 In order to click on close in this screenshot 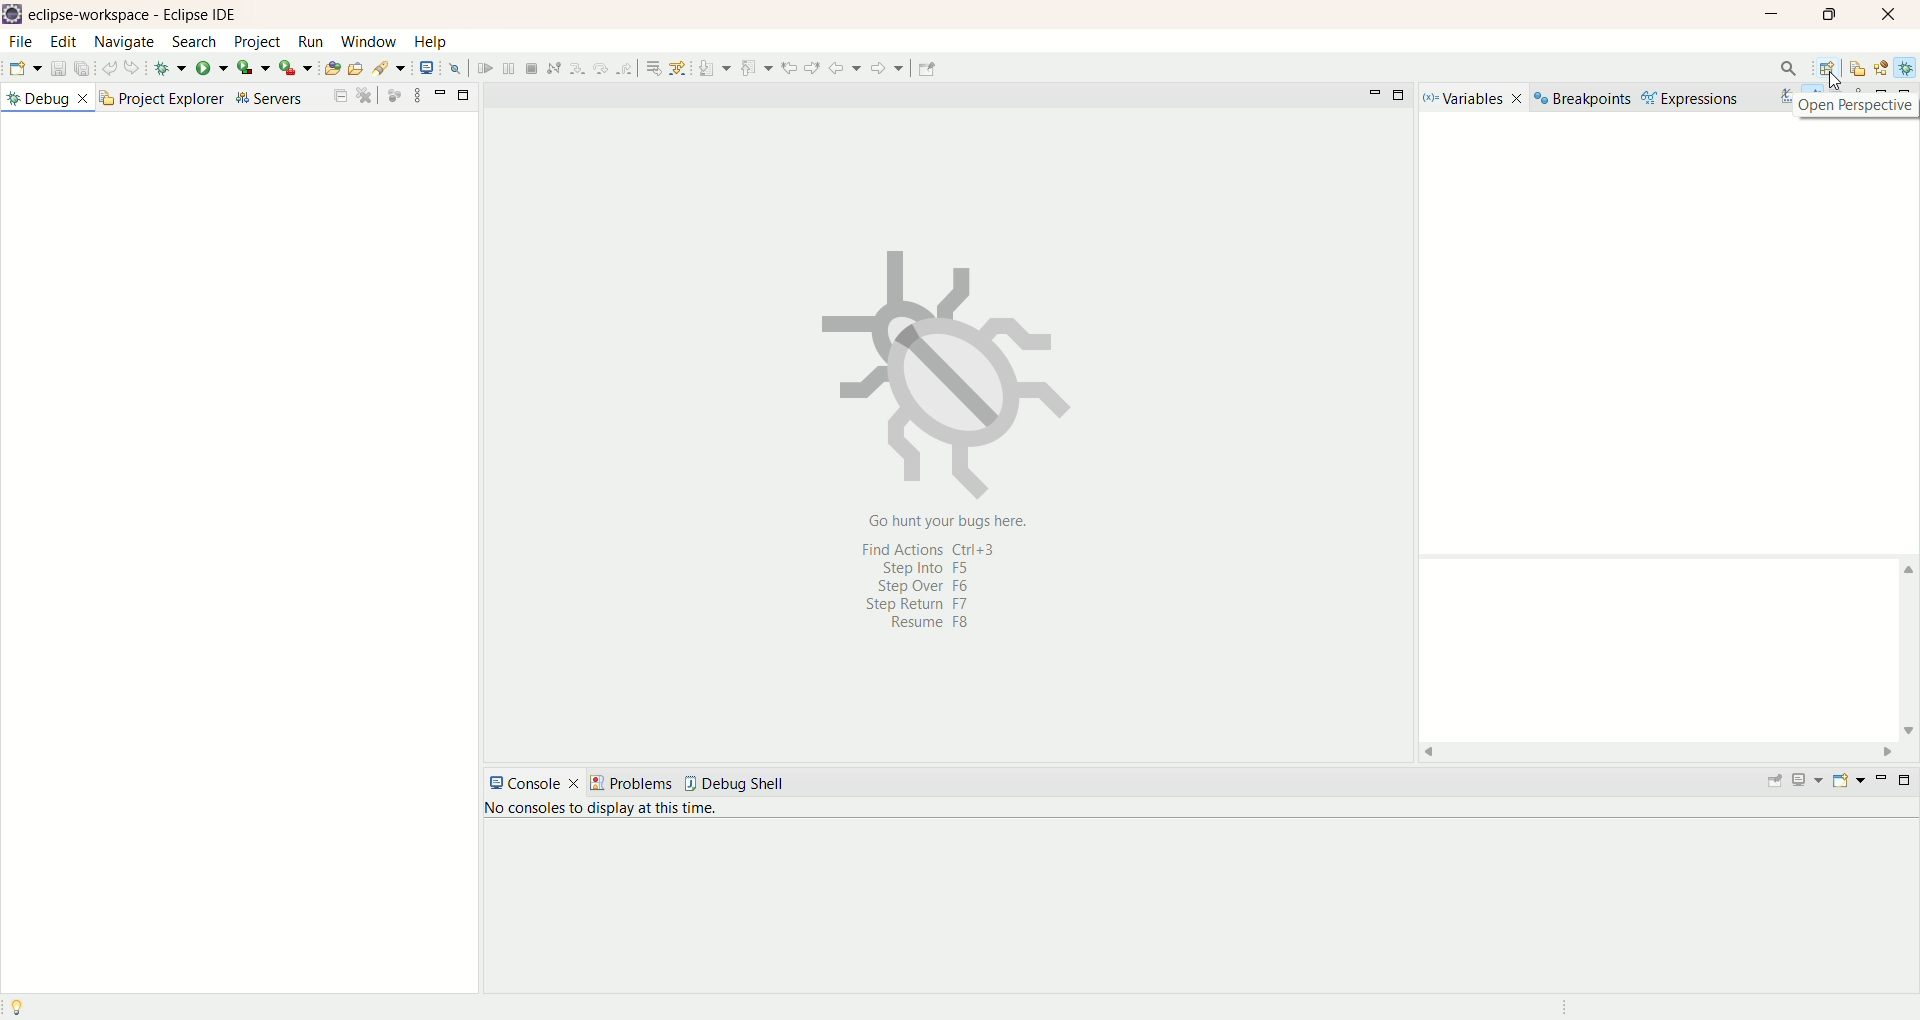, I will do `click(1888, 14)`.